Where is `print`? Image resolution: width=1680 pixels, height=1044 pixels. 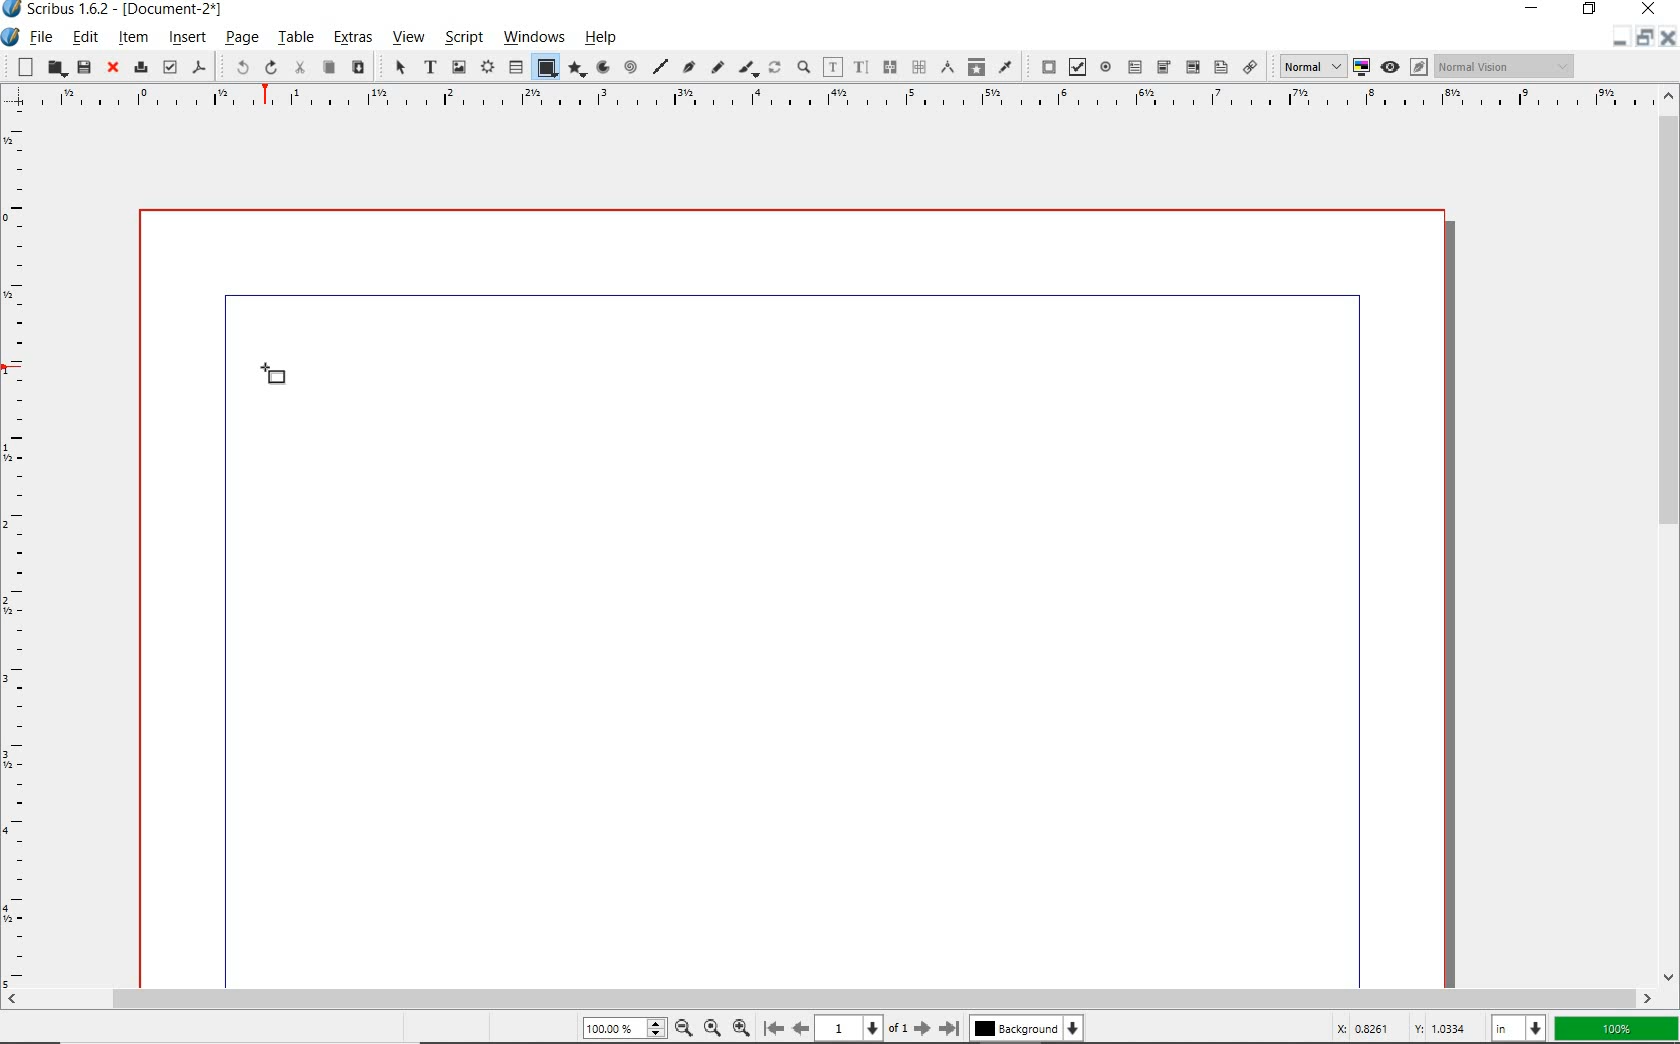
print is located at coordinates (140, 67).